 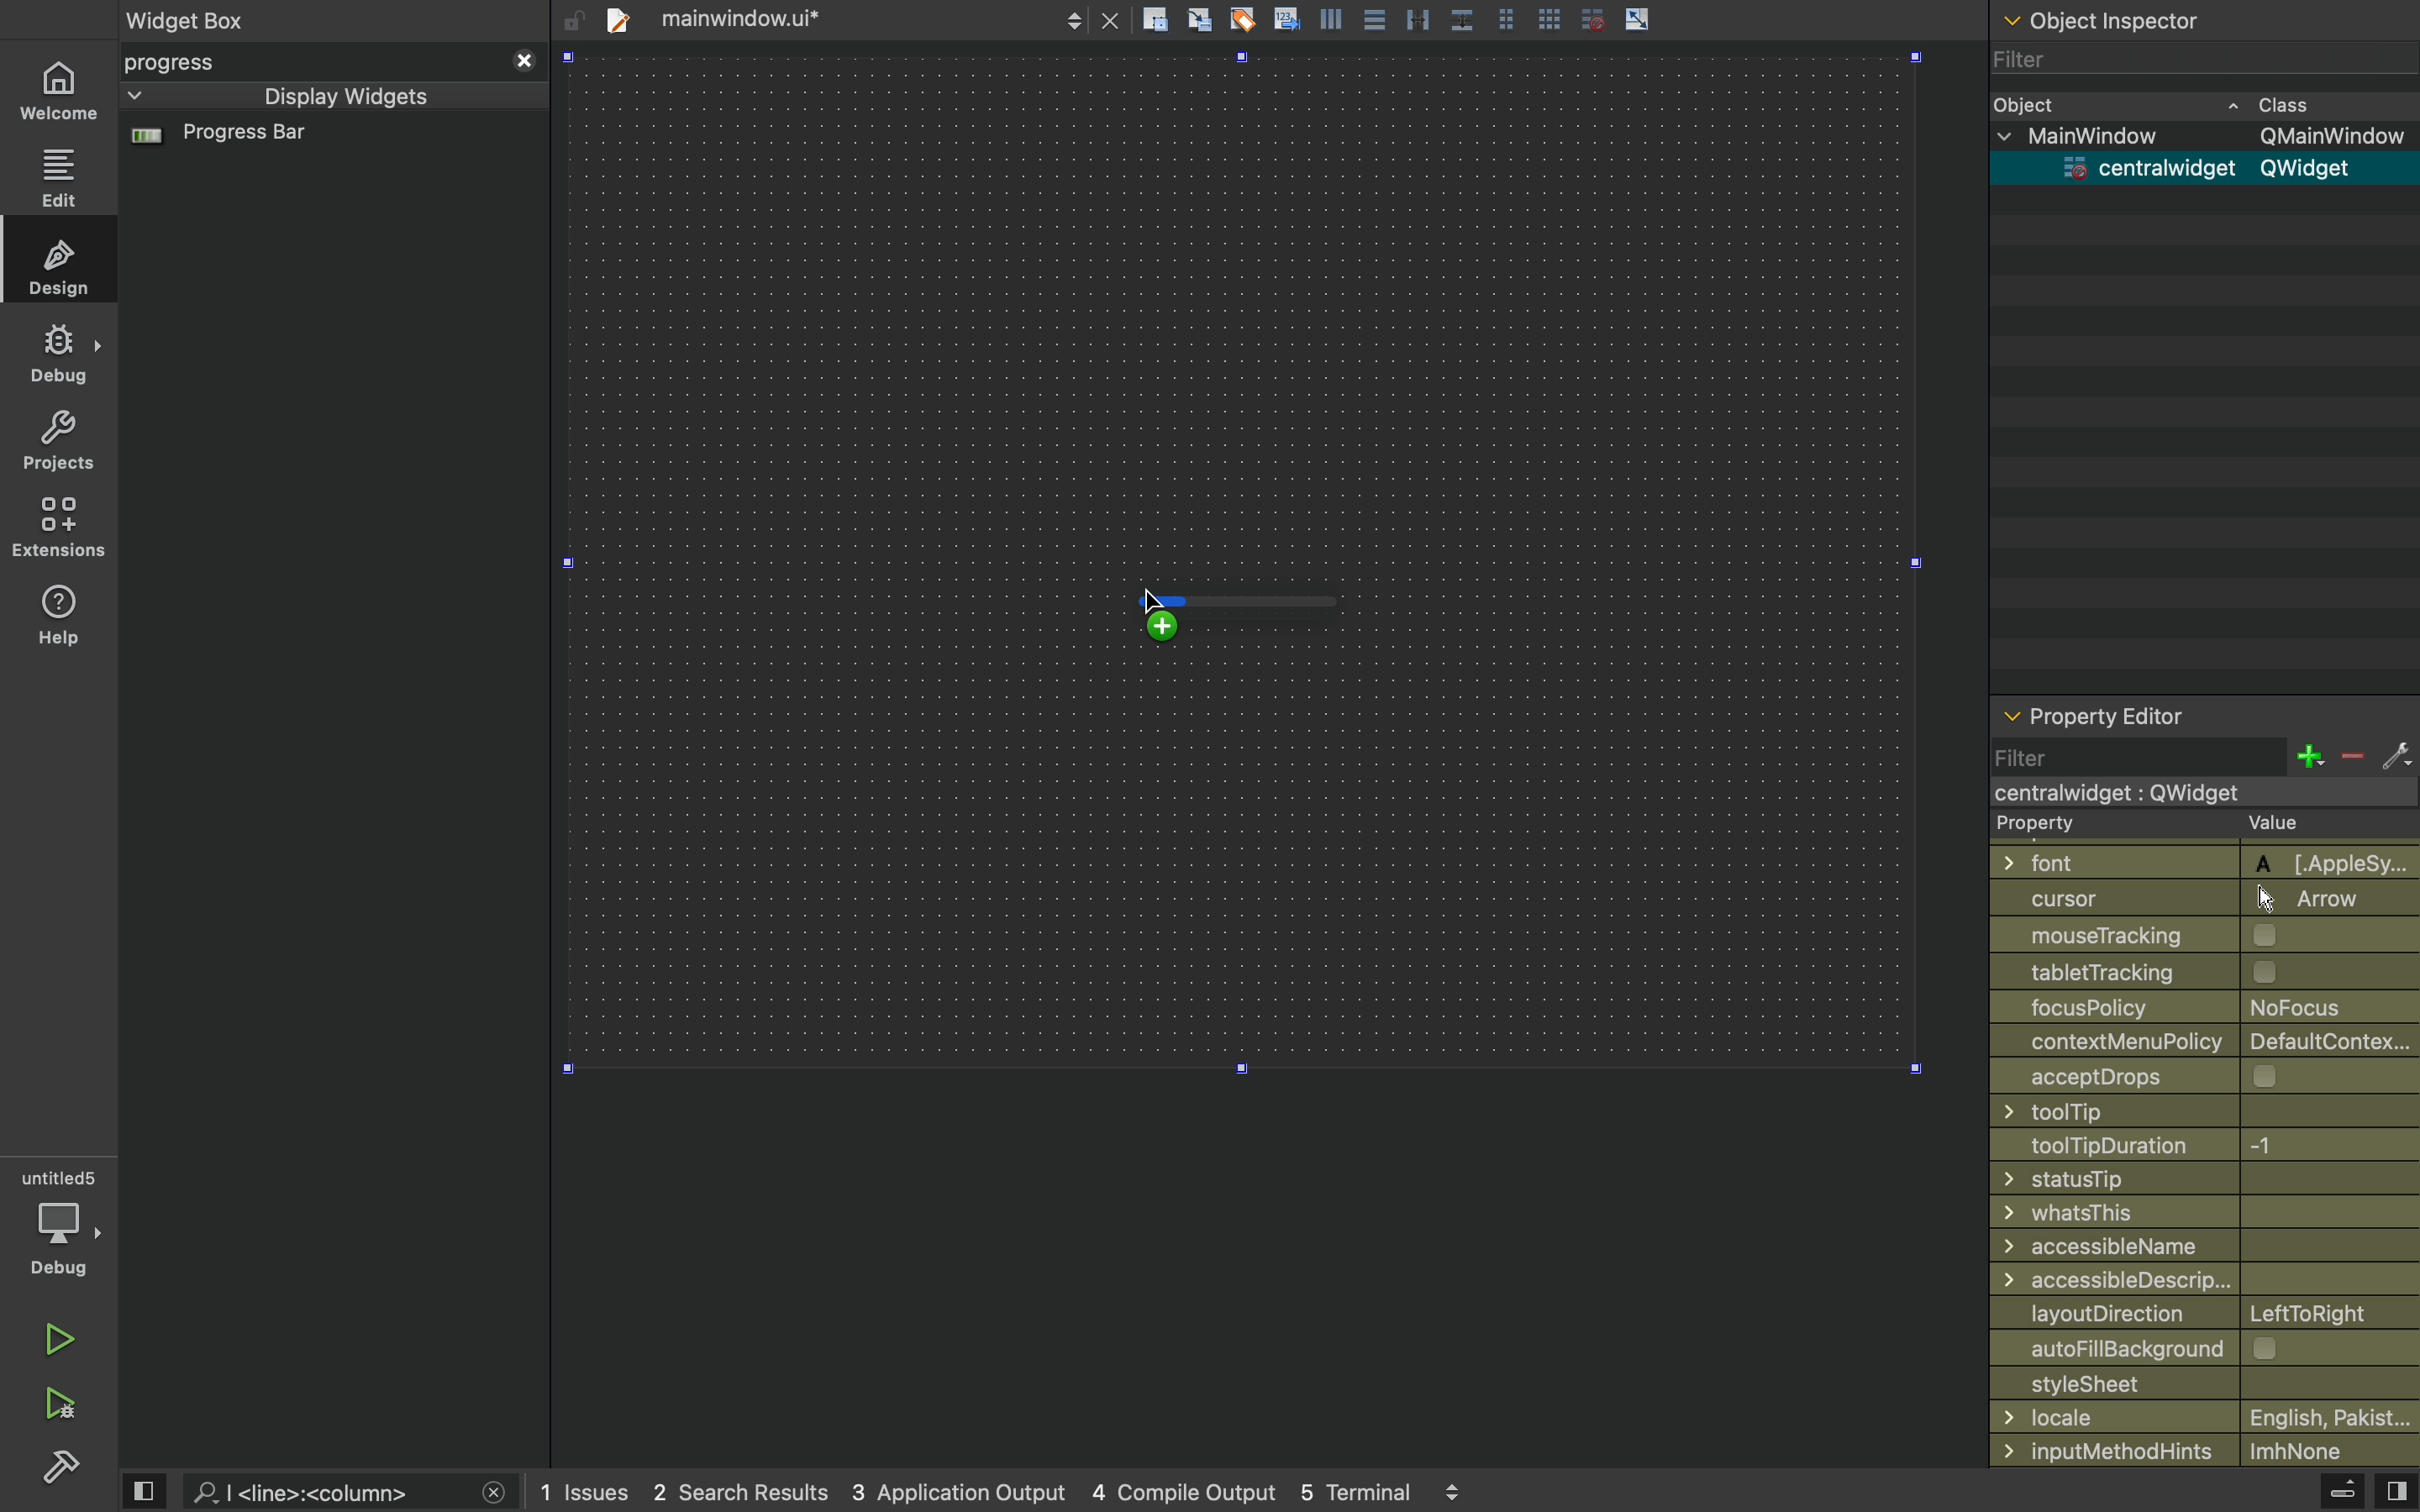 I want to click on progress br widget, so click(x=327, y=144).